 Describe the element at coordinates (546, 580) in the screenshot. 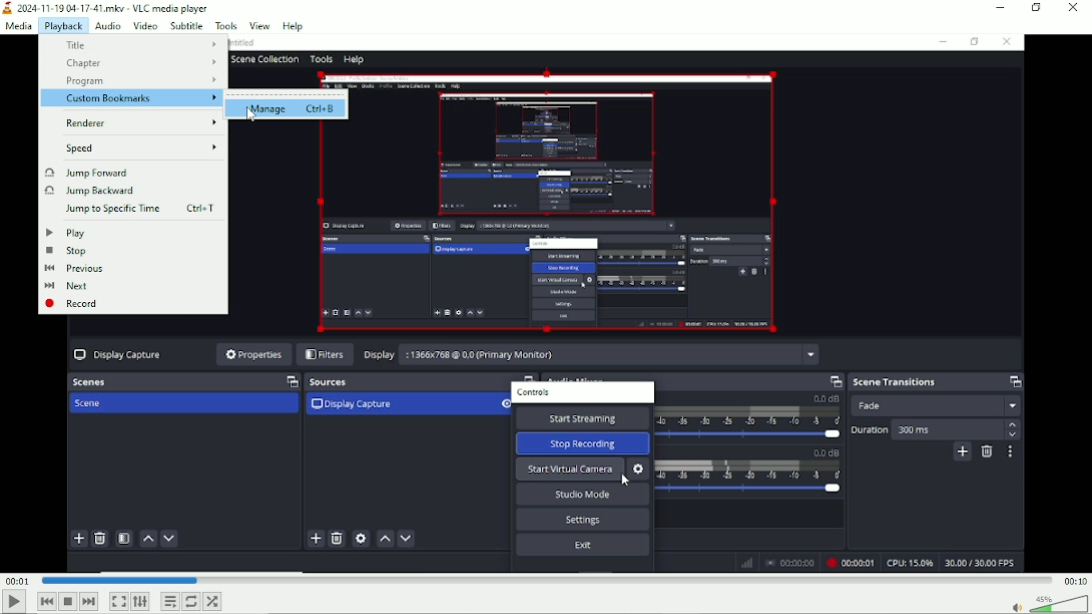

I see `Play duration` at that location.